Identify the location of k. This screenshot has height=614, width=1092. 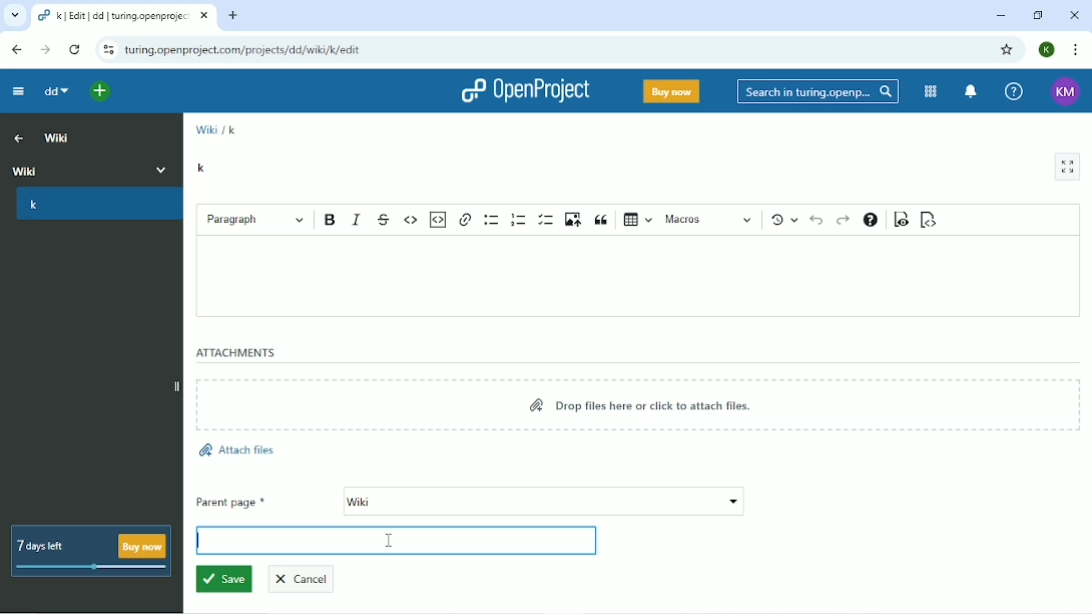
(96, 207).